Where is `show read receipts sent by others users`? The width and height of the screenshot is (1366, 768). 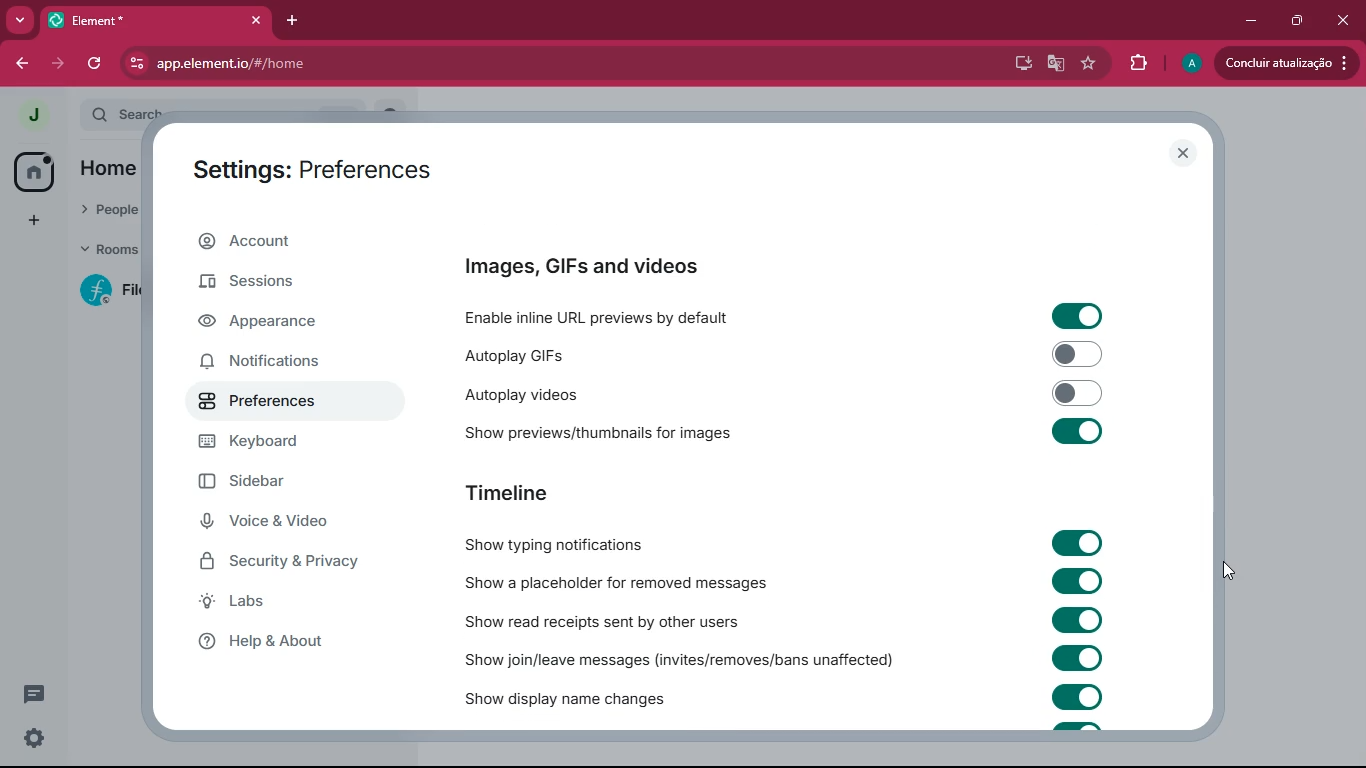
show read receipts sent by others users is located at coordinates (613, 619).